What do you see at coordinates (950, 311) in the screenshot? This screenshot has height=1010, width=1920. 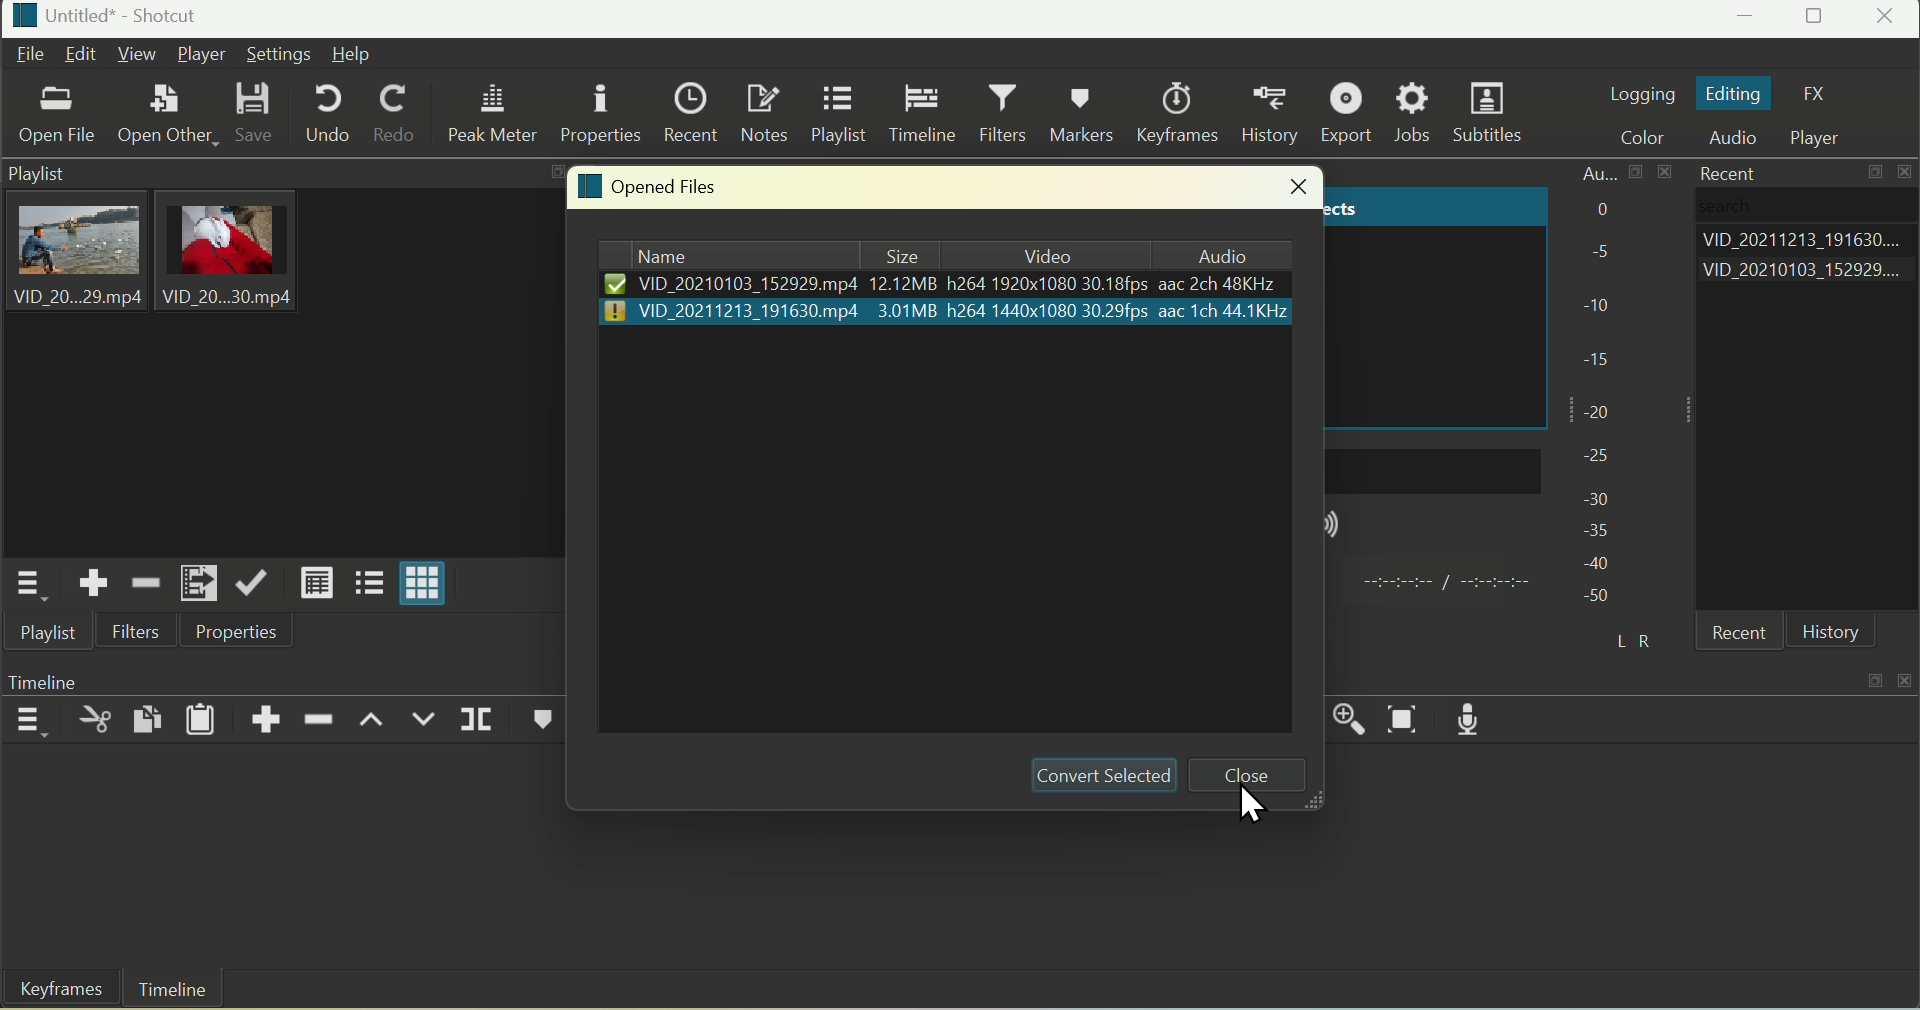 I see `video file` at bounding box center [950, 311].